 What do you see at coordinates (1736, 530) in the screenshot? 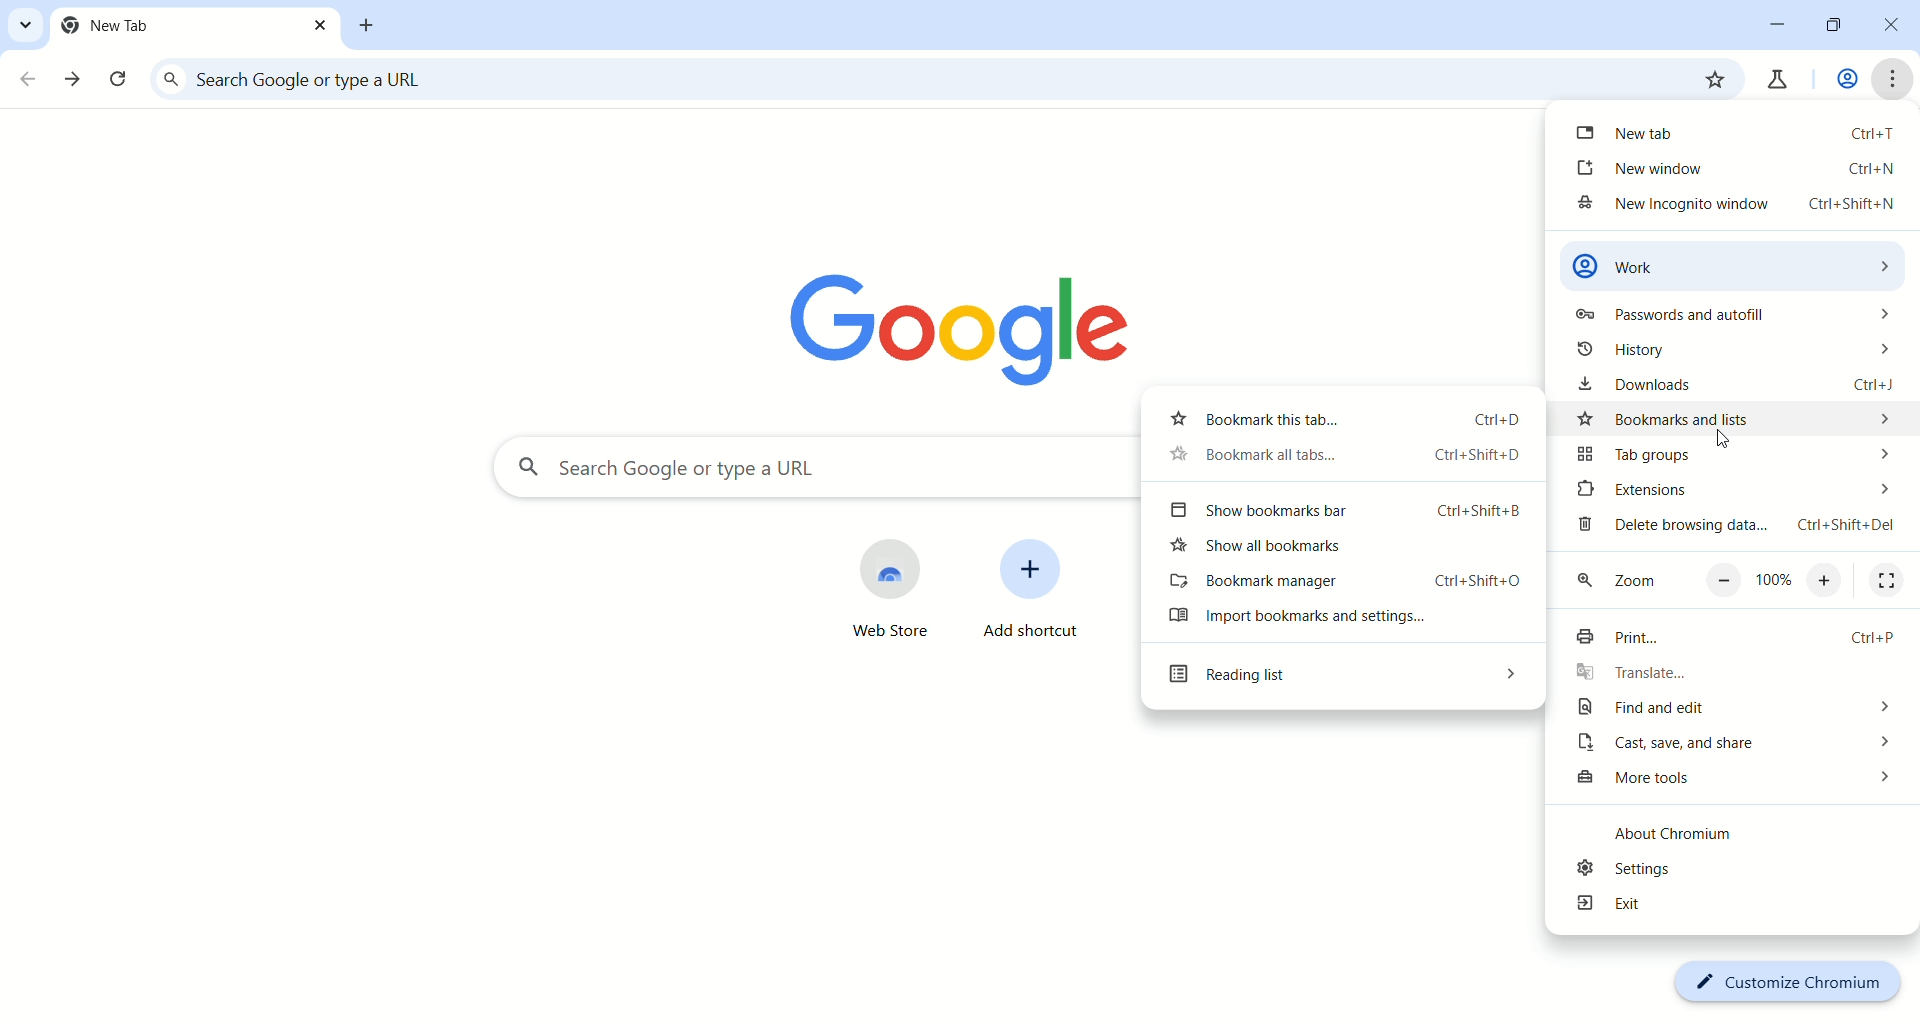
I see `delete browsing data` at bounding box center [1736, 530].